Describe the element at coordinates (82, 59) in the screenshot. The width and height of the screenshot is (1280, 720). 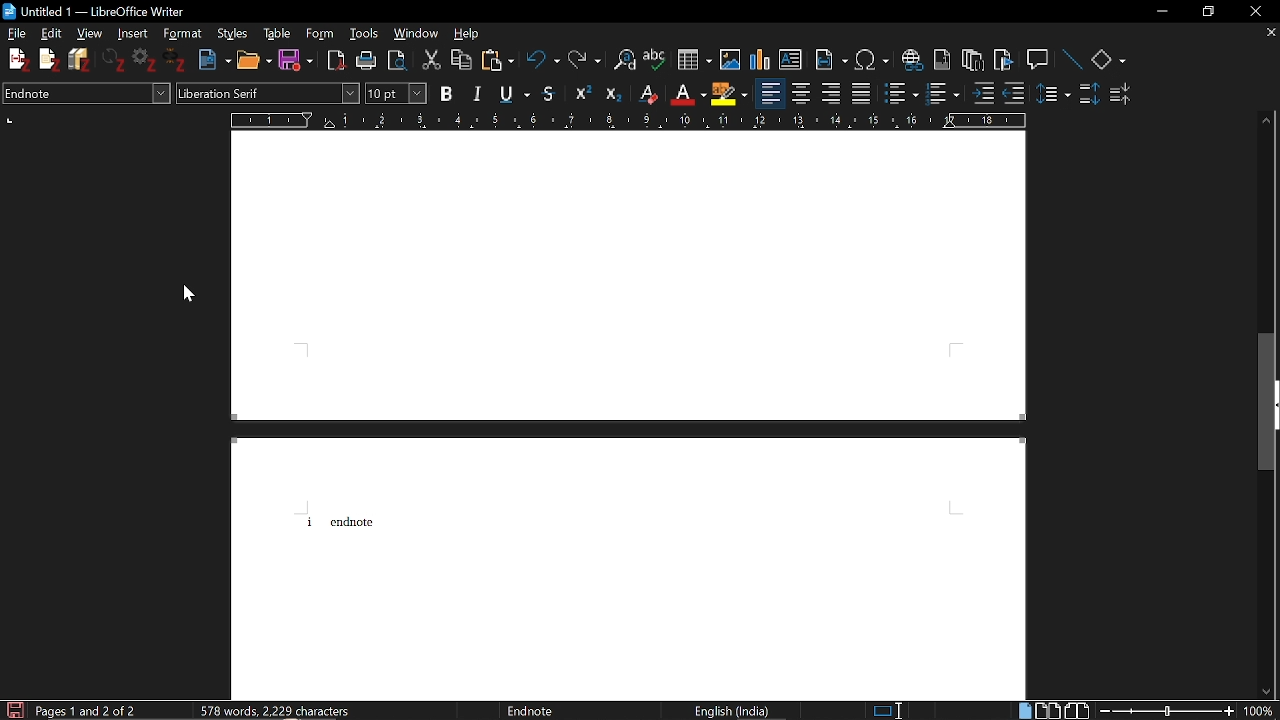
I see `Add bibliography` at that location.